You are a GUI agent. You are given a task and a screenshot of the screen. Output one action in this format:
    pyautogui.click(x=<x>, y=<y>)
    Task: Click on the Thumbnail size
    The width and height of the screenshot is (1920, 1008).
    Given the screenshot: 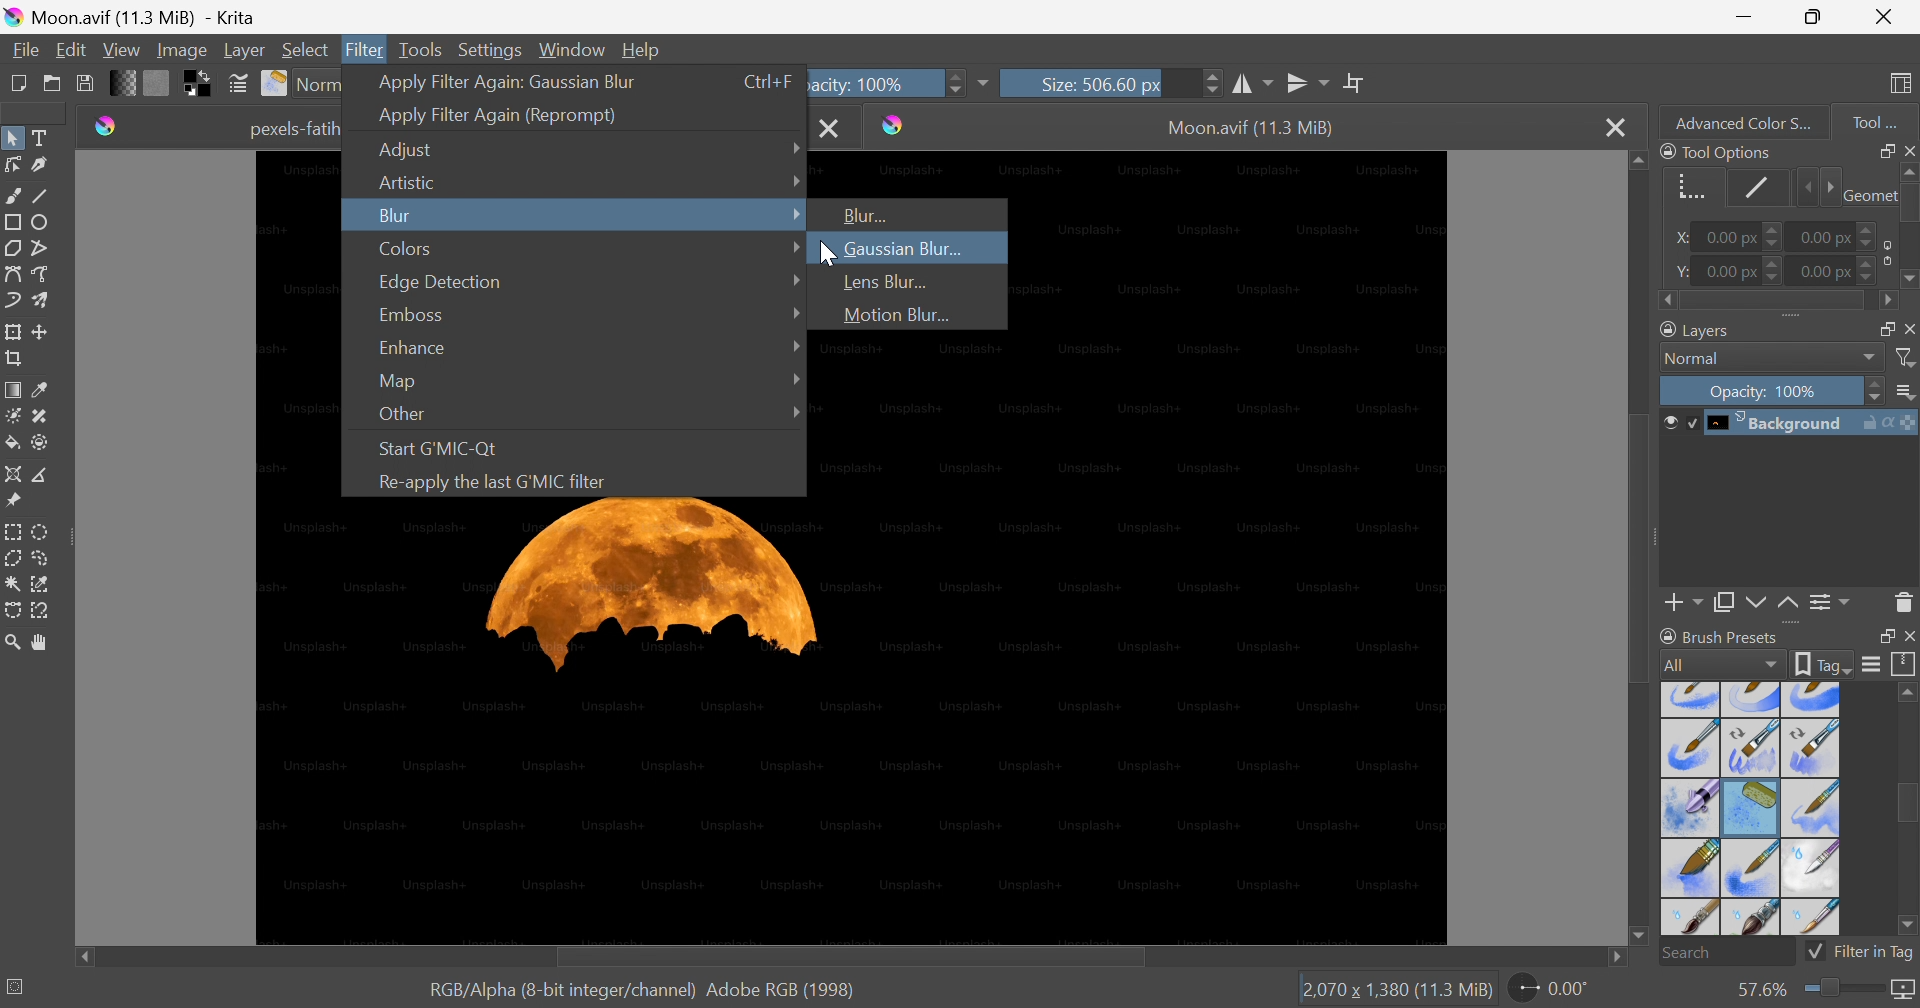 What is the action you would take?
    pyautogui.click(x=1904, y=392)
    